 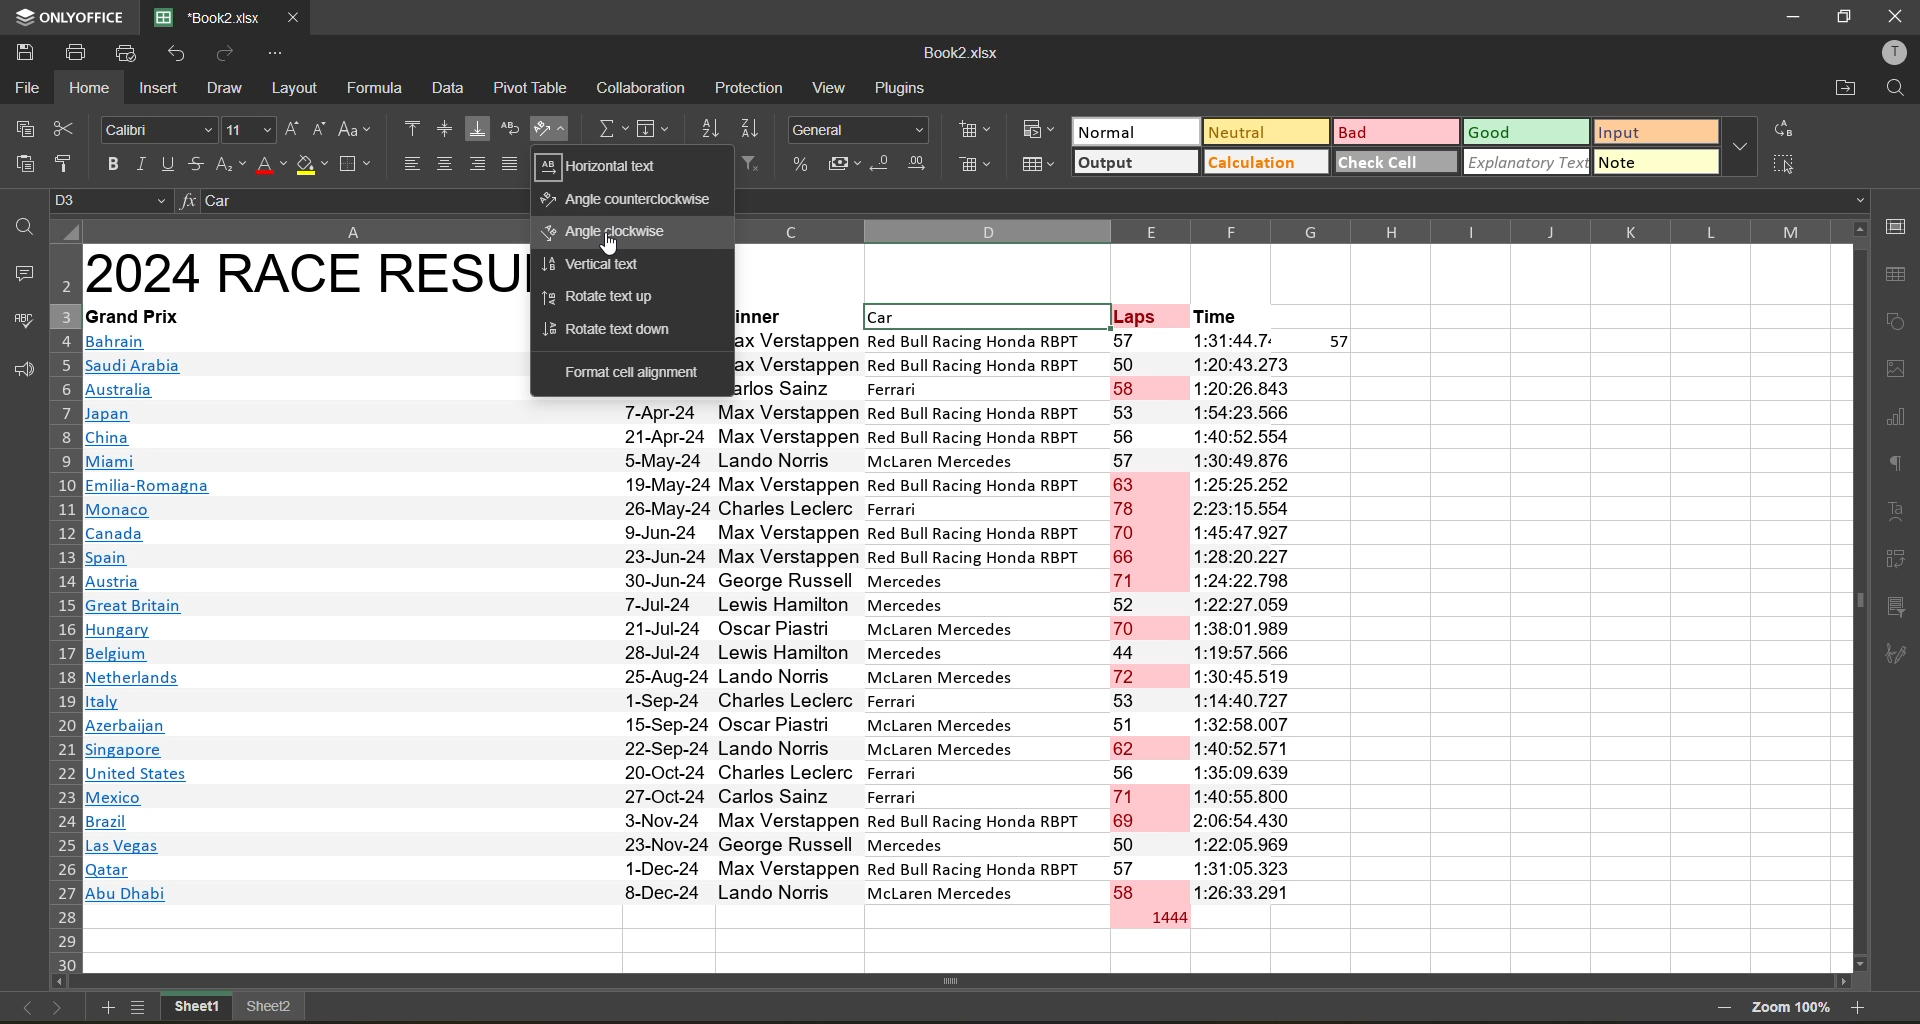 I want to click on borders, so click(x=354, y=164).